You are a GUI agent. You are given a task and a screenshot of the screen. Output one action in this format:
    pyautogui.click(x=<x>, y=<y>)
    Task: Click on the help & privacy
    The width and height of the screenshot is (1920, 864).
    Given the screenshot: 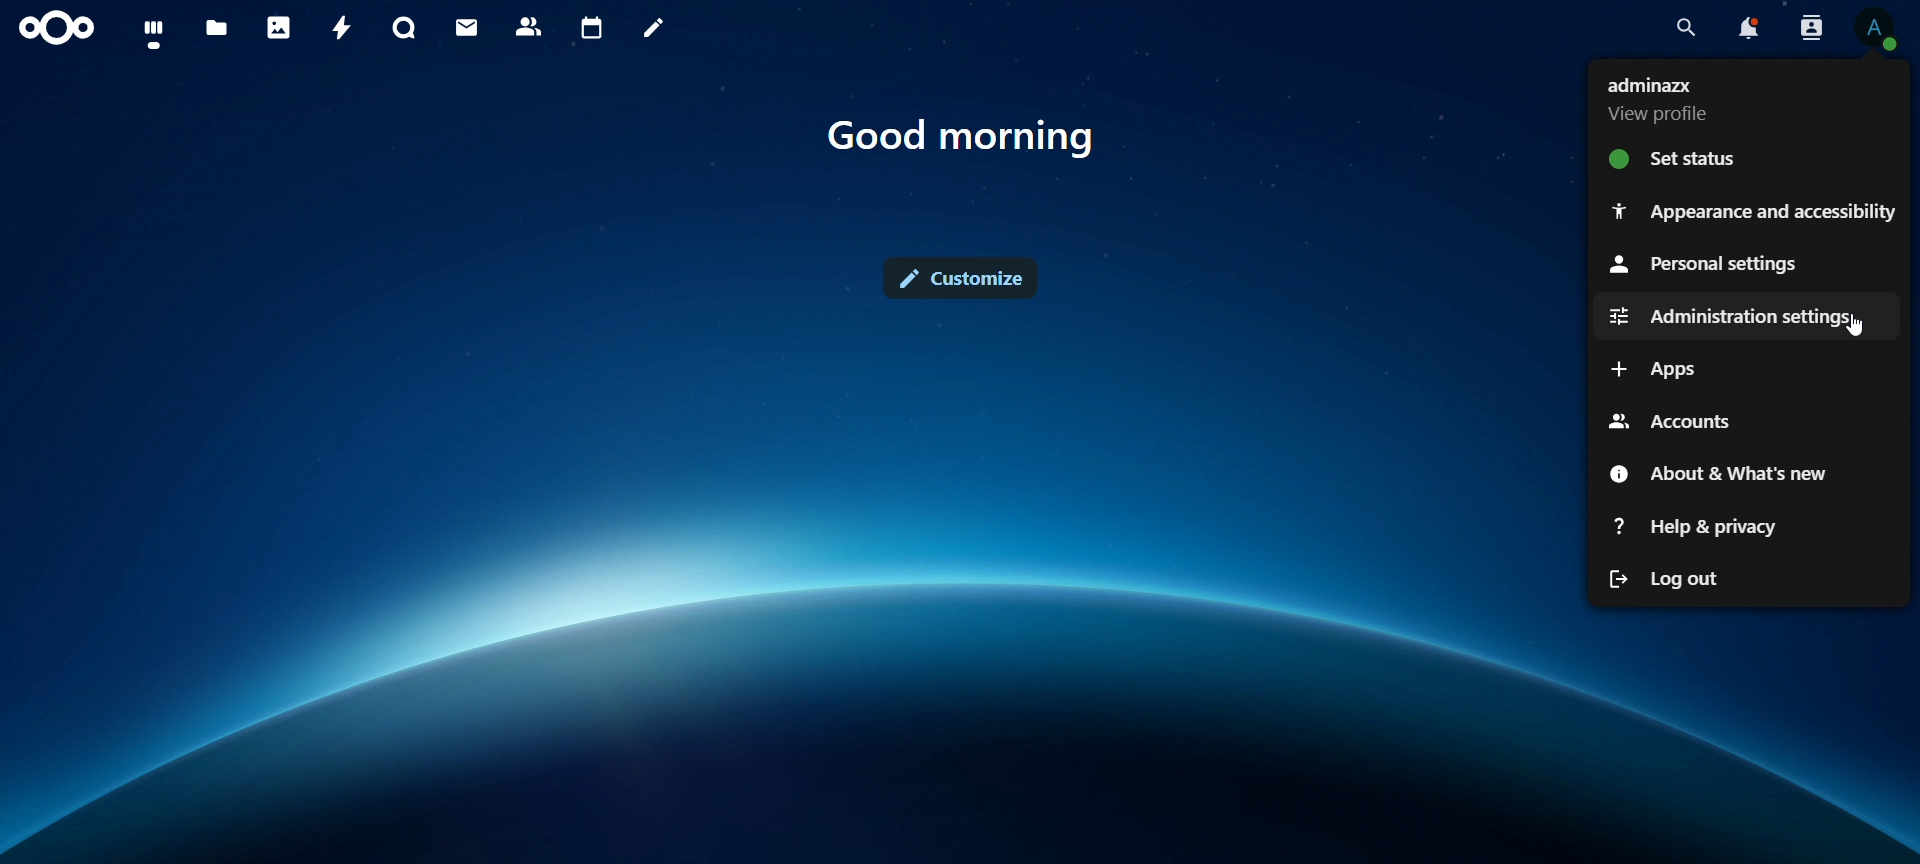 What is the action you would take?
    pyautogui.click(x=1698, y=524)
    